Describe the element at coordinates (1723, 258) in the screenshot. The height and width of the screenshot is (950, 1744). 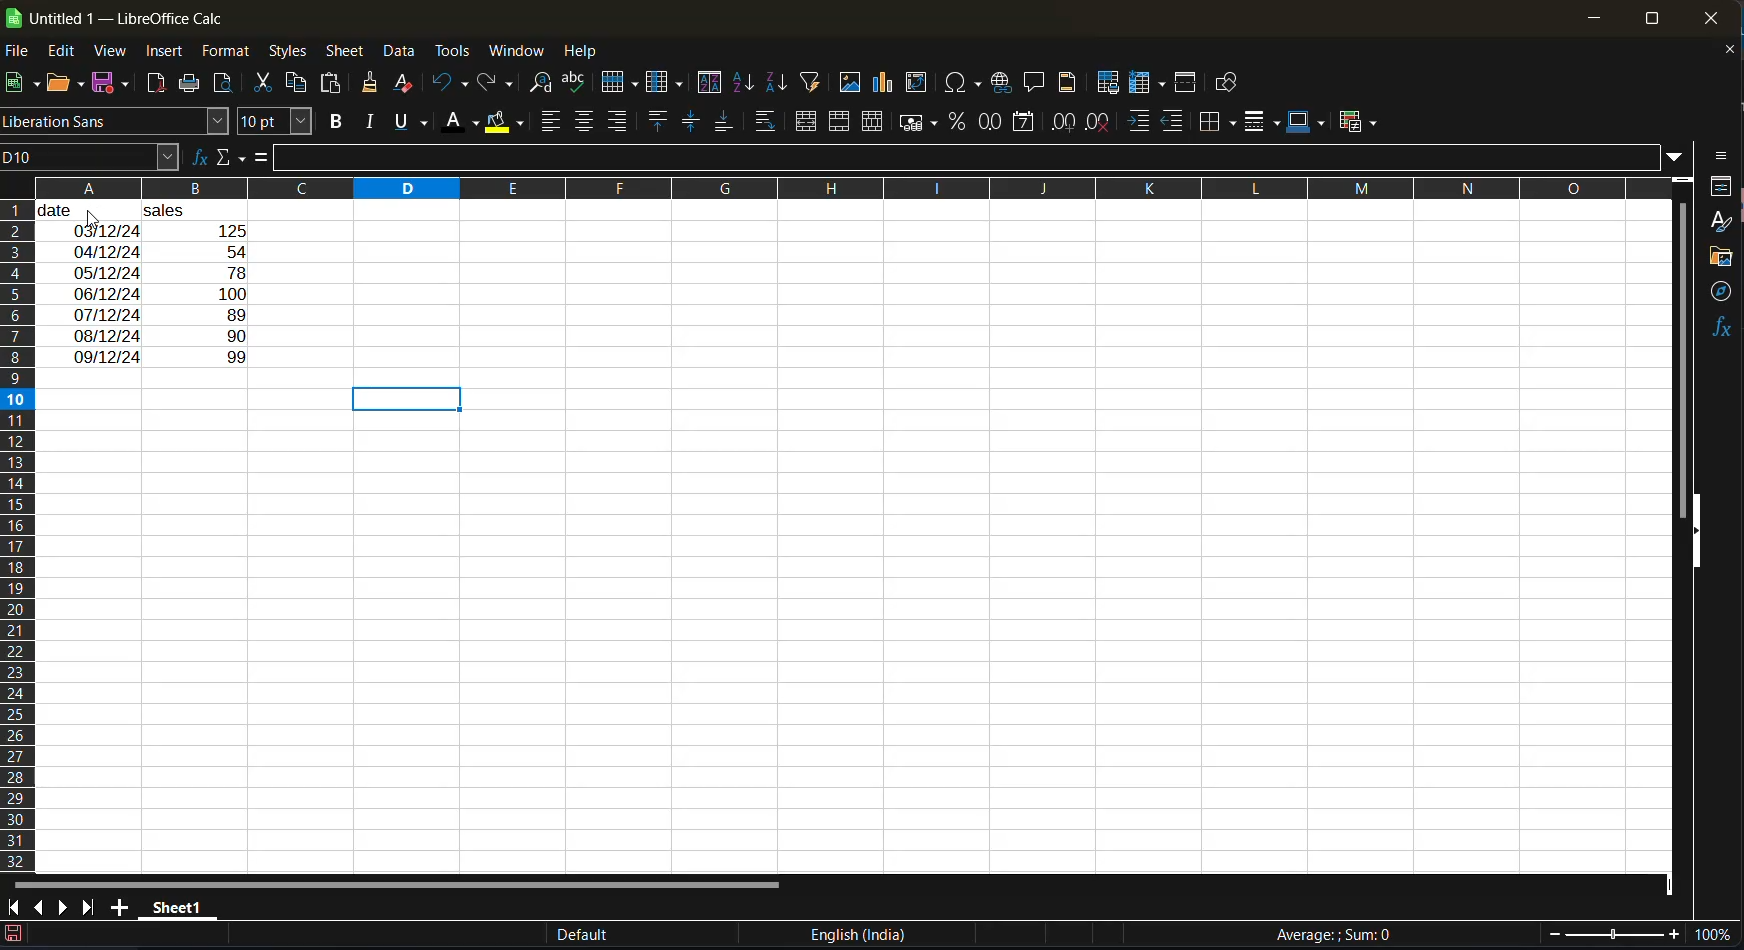
I see `gallery` at that location.